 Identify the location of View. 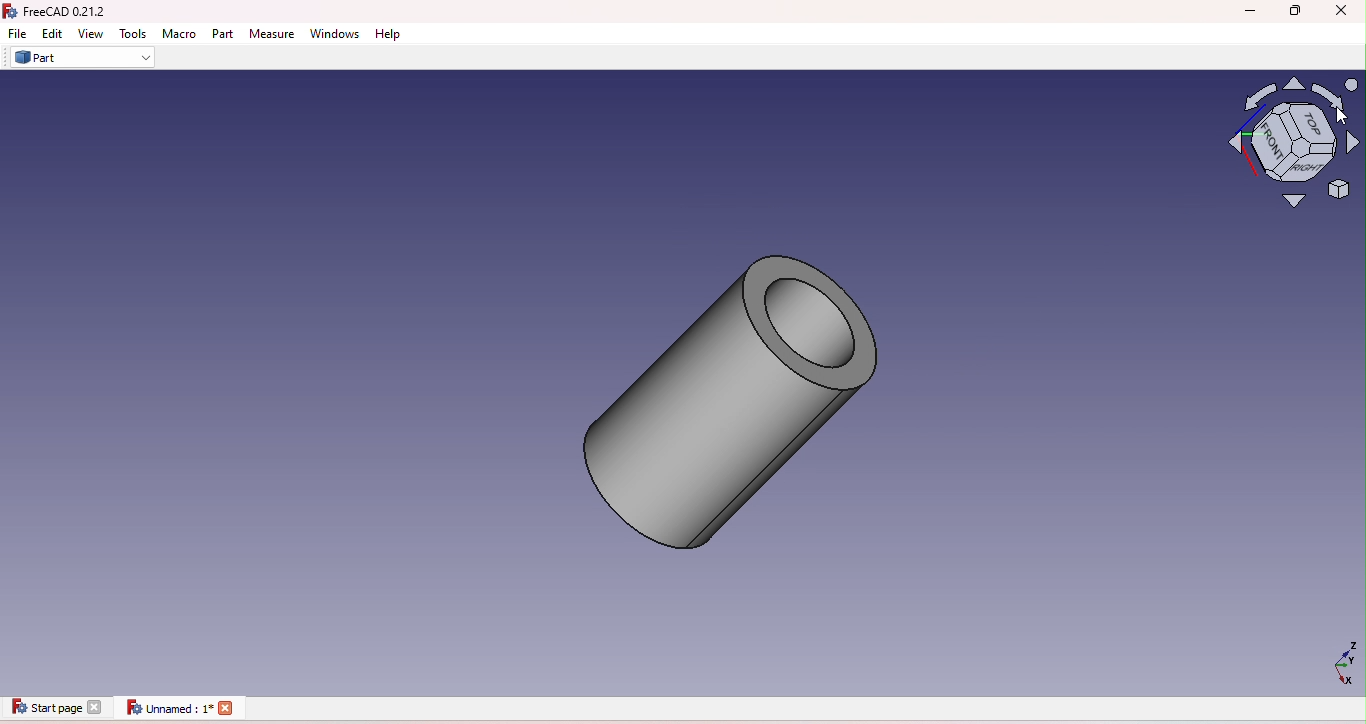
(92, 33).